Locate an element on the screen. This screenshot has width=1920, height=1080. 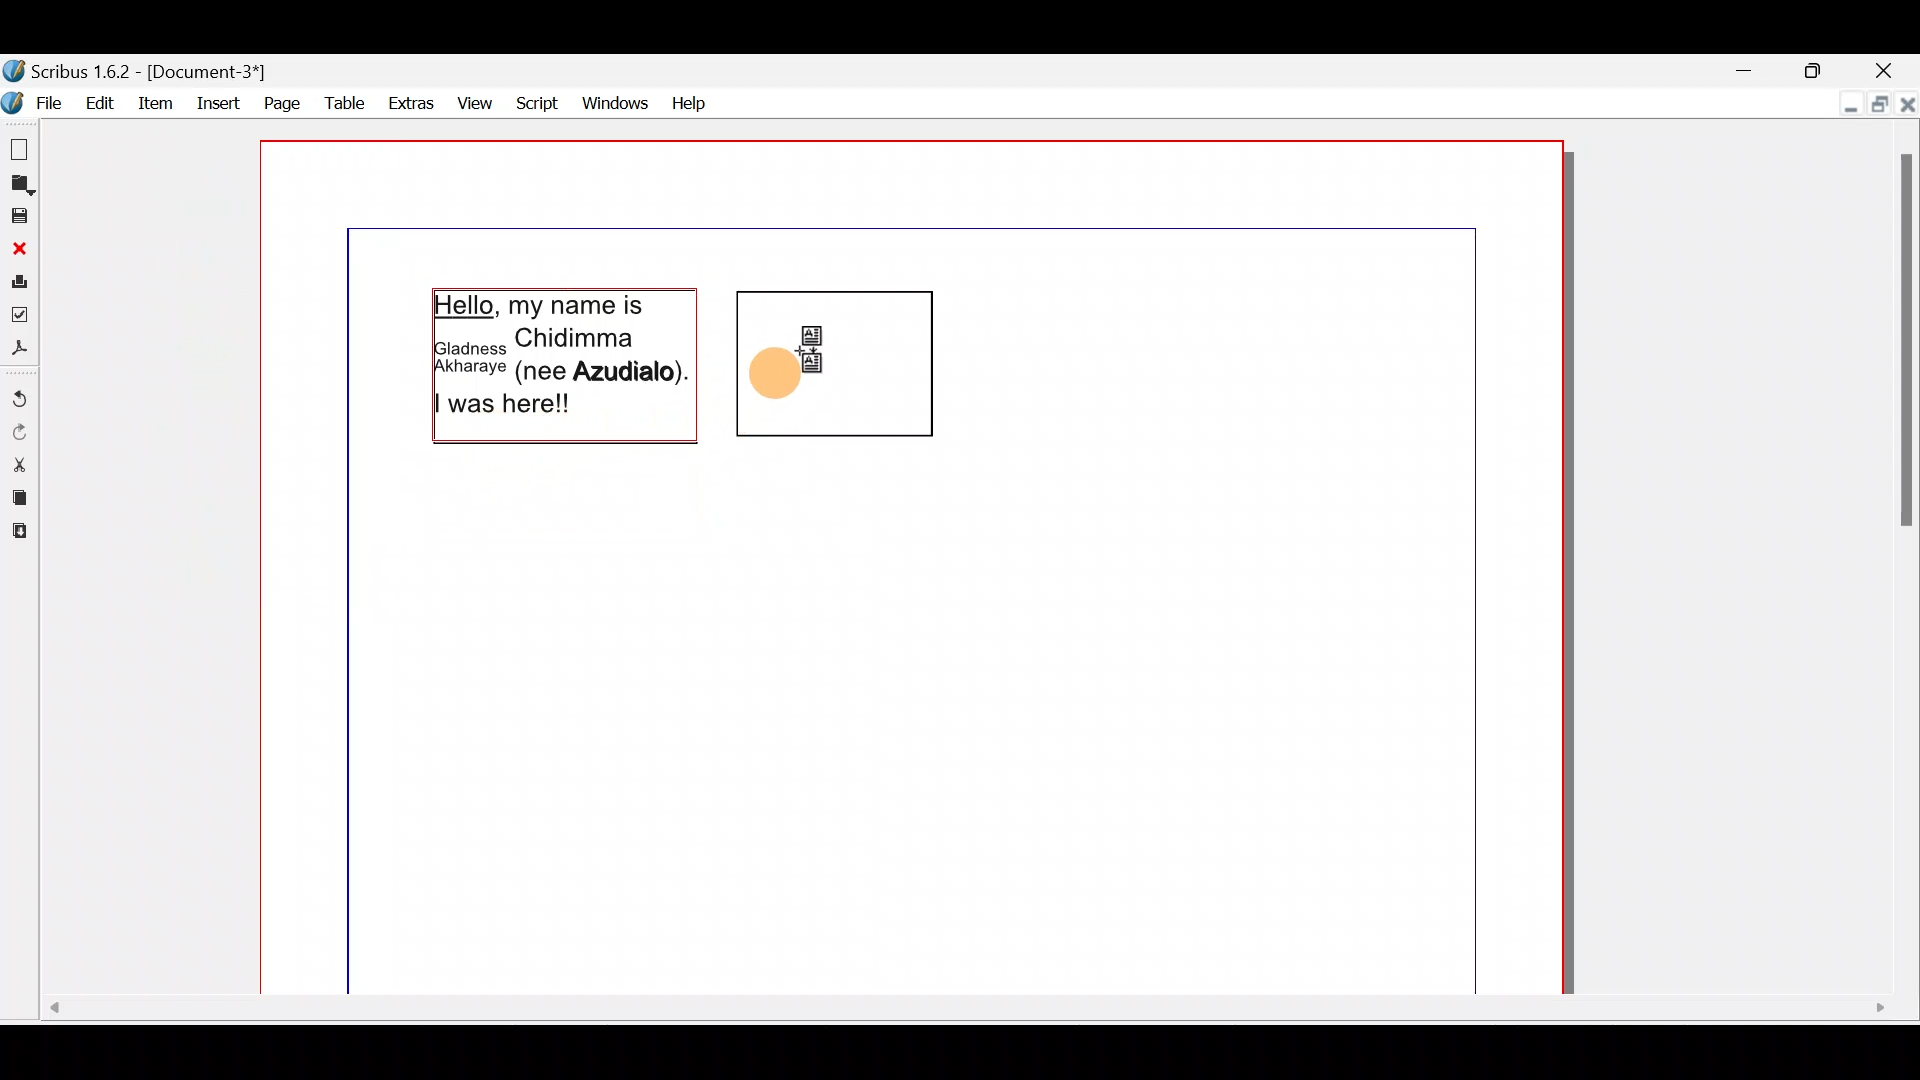
Undo is located at coordinates (20, 392).